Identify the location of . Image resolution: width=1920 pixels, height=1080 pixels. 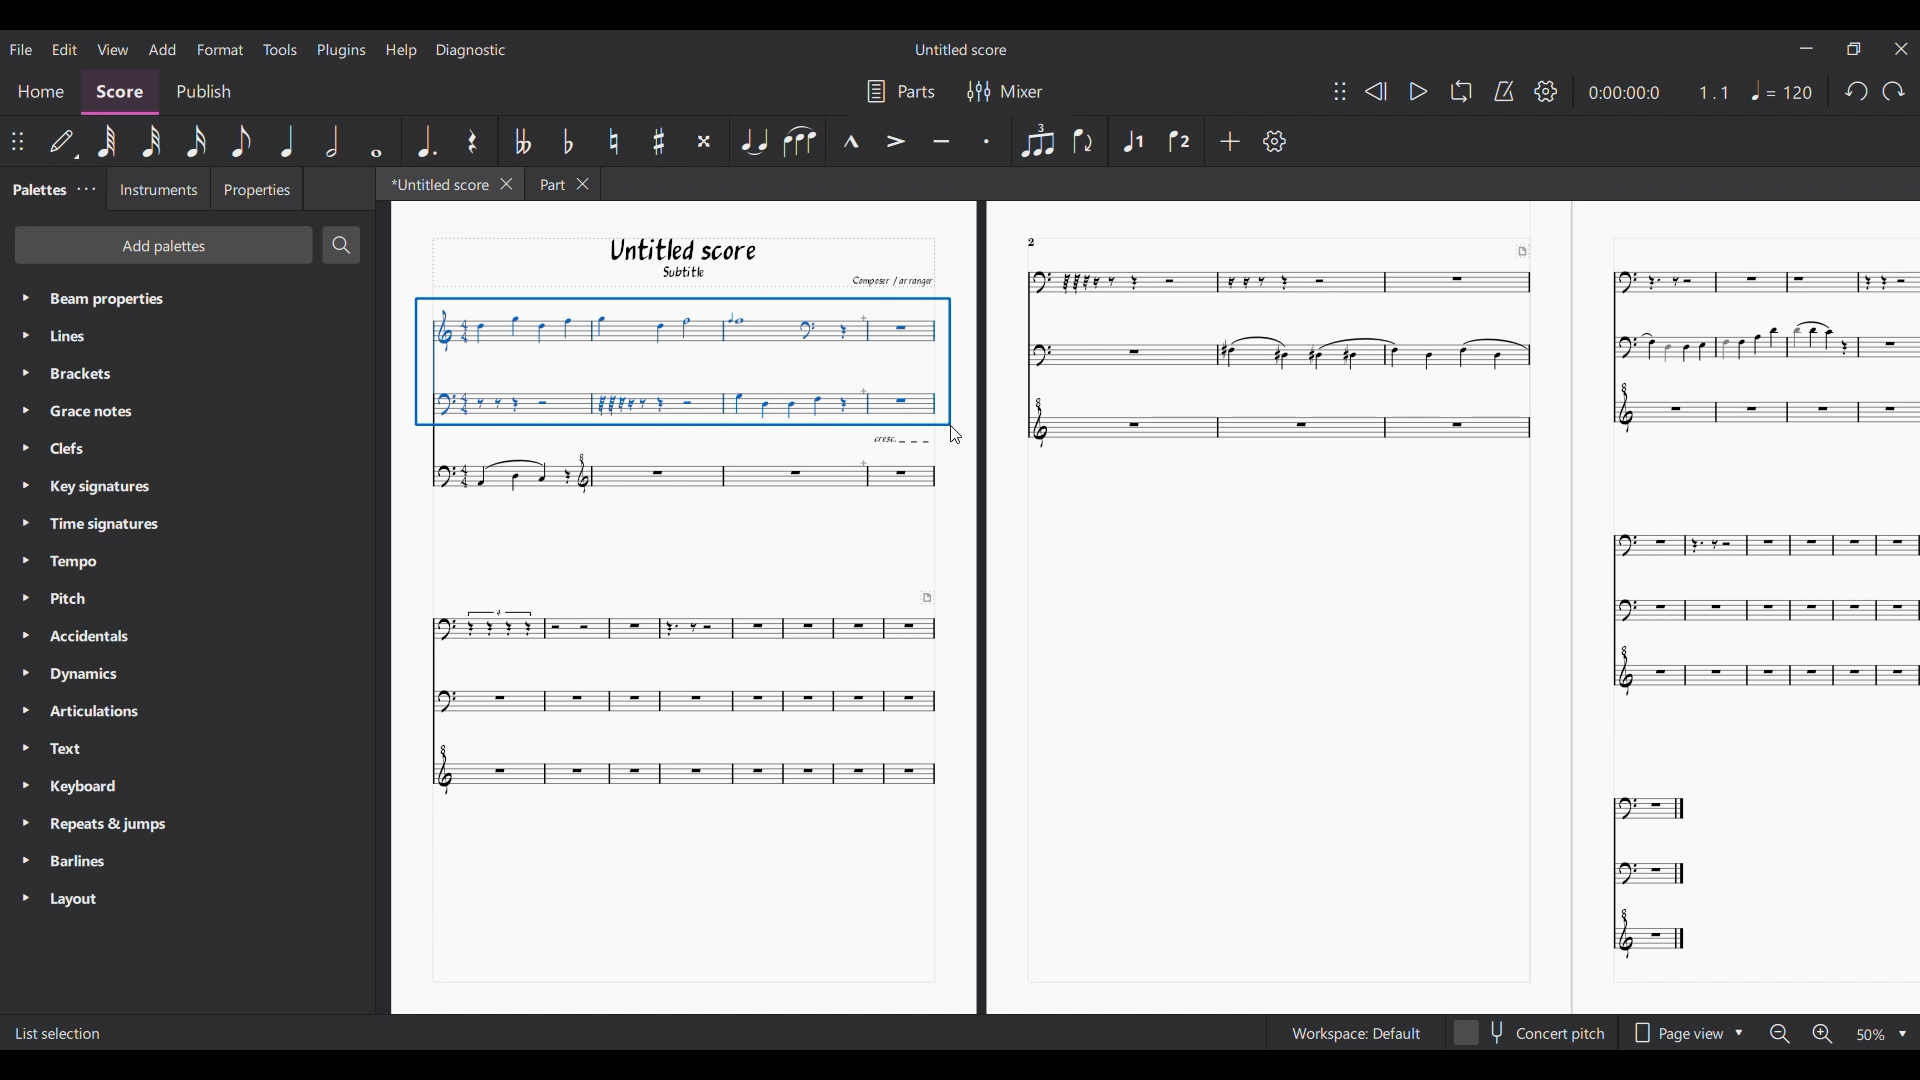
(22, 675).